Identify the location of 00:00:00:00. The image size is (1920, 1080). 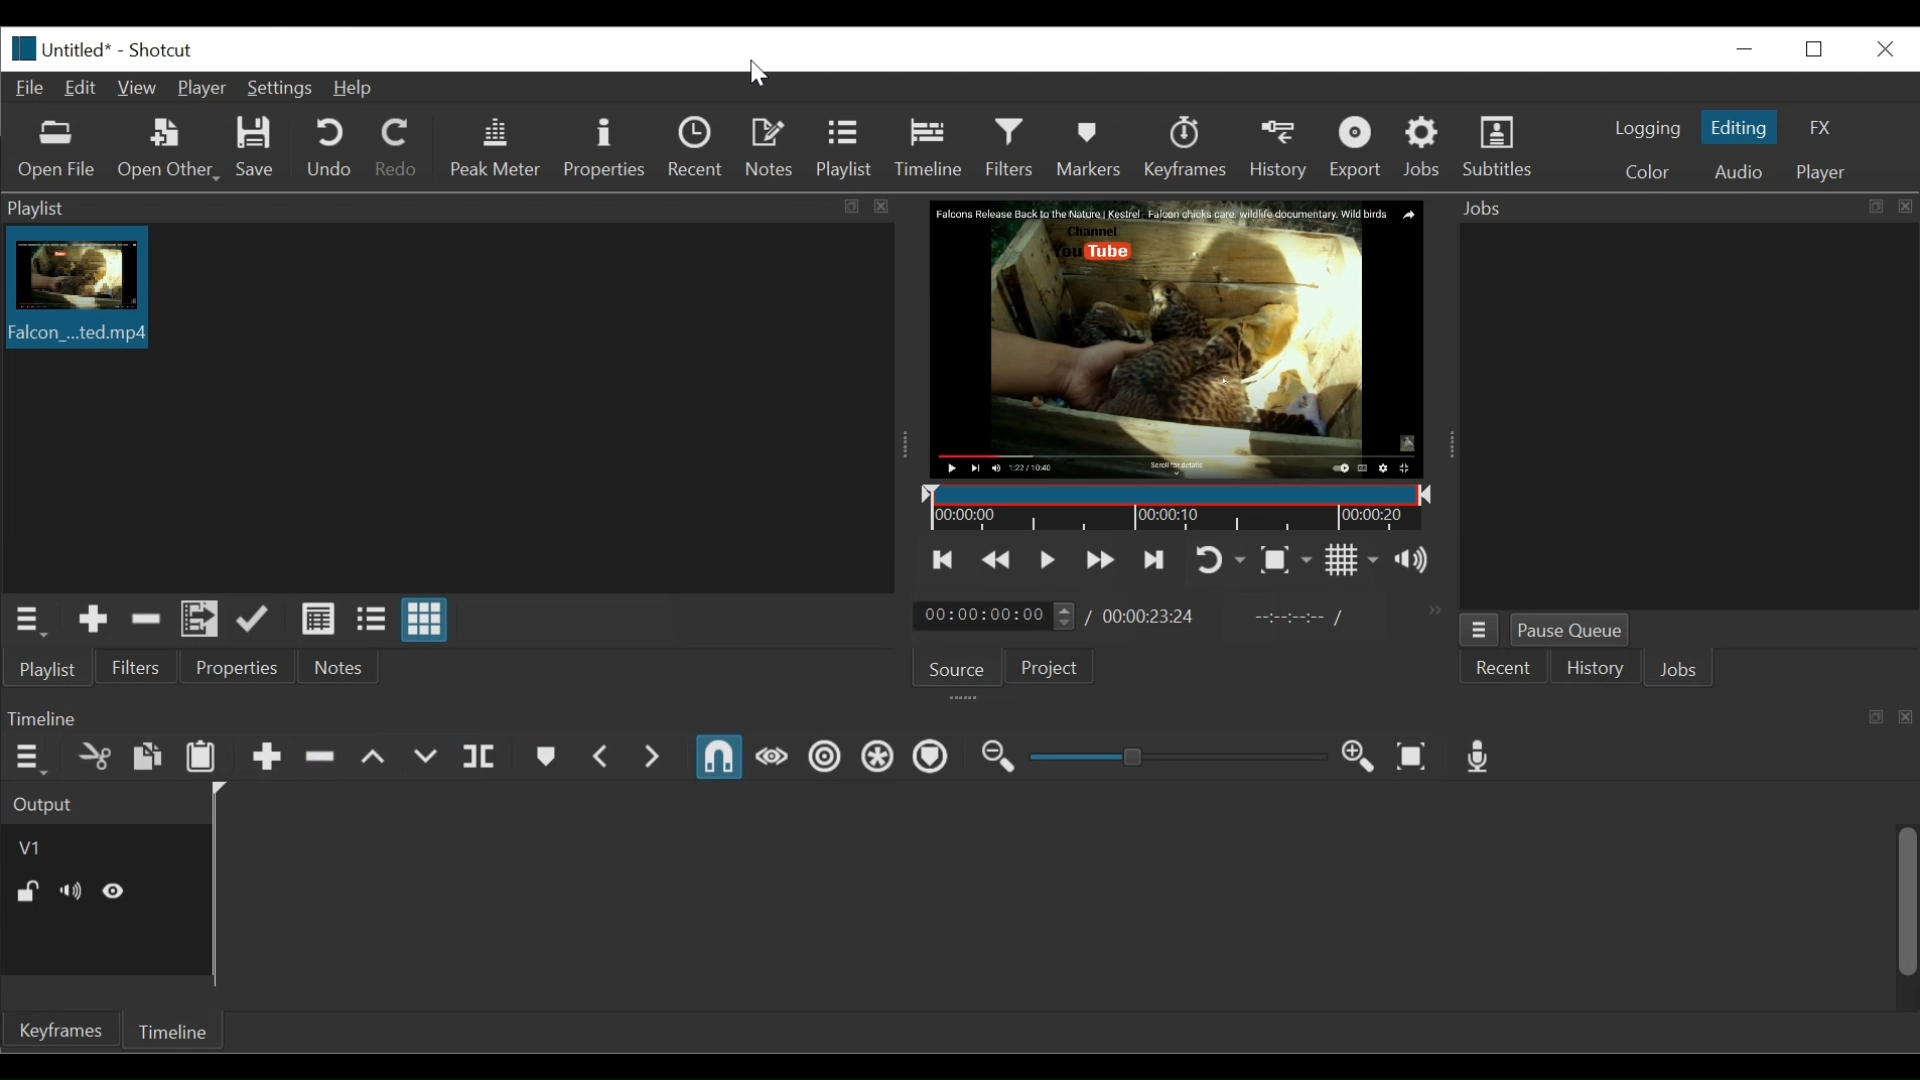
(992, 615).